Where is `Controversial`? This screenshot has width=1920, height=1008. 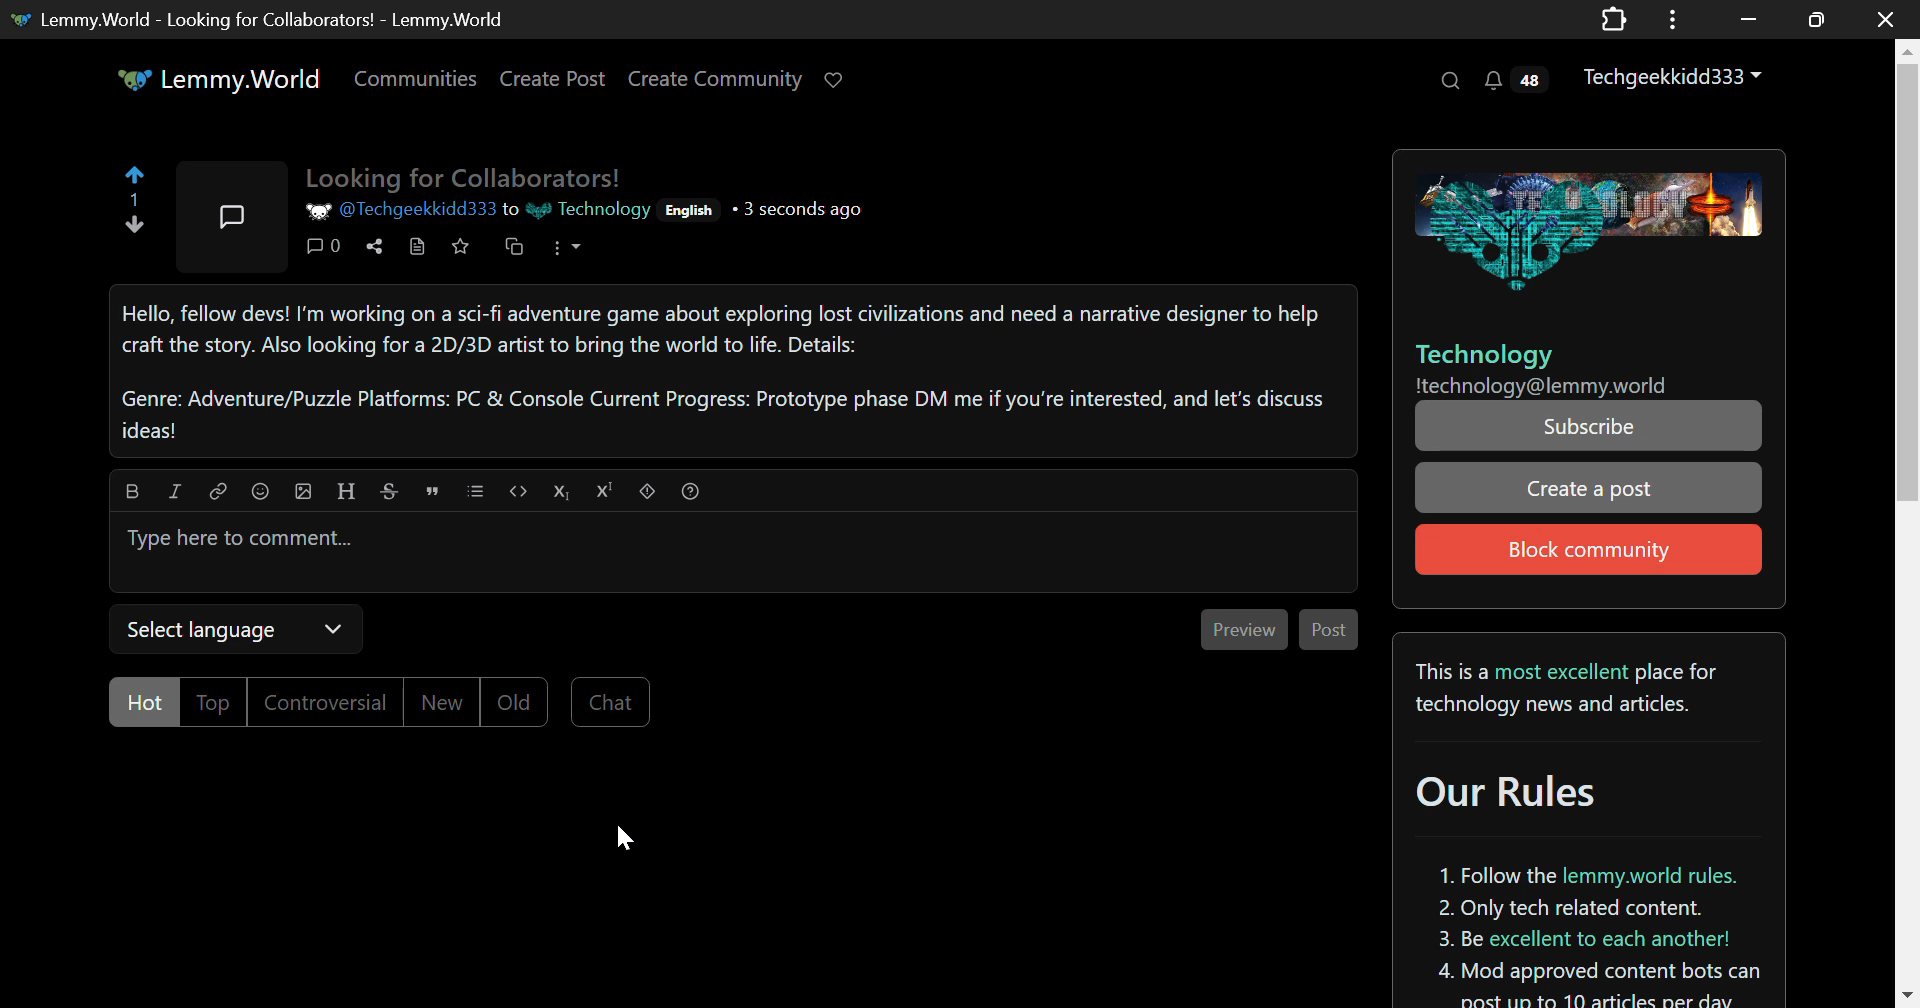 Controversial is located at coordinates (323, 702).